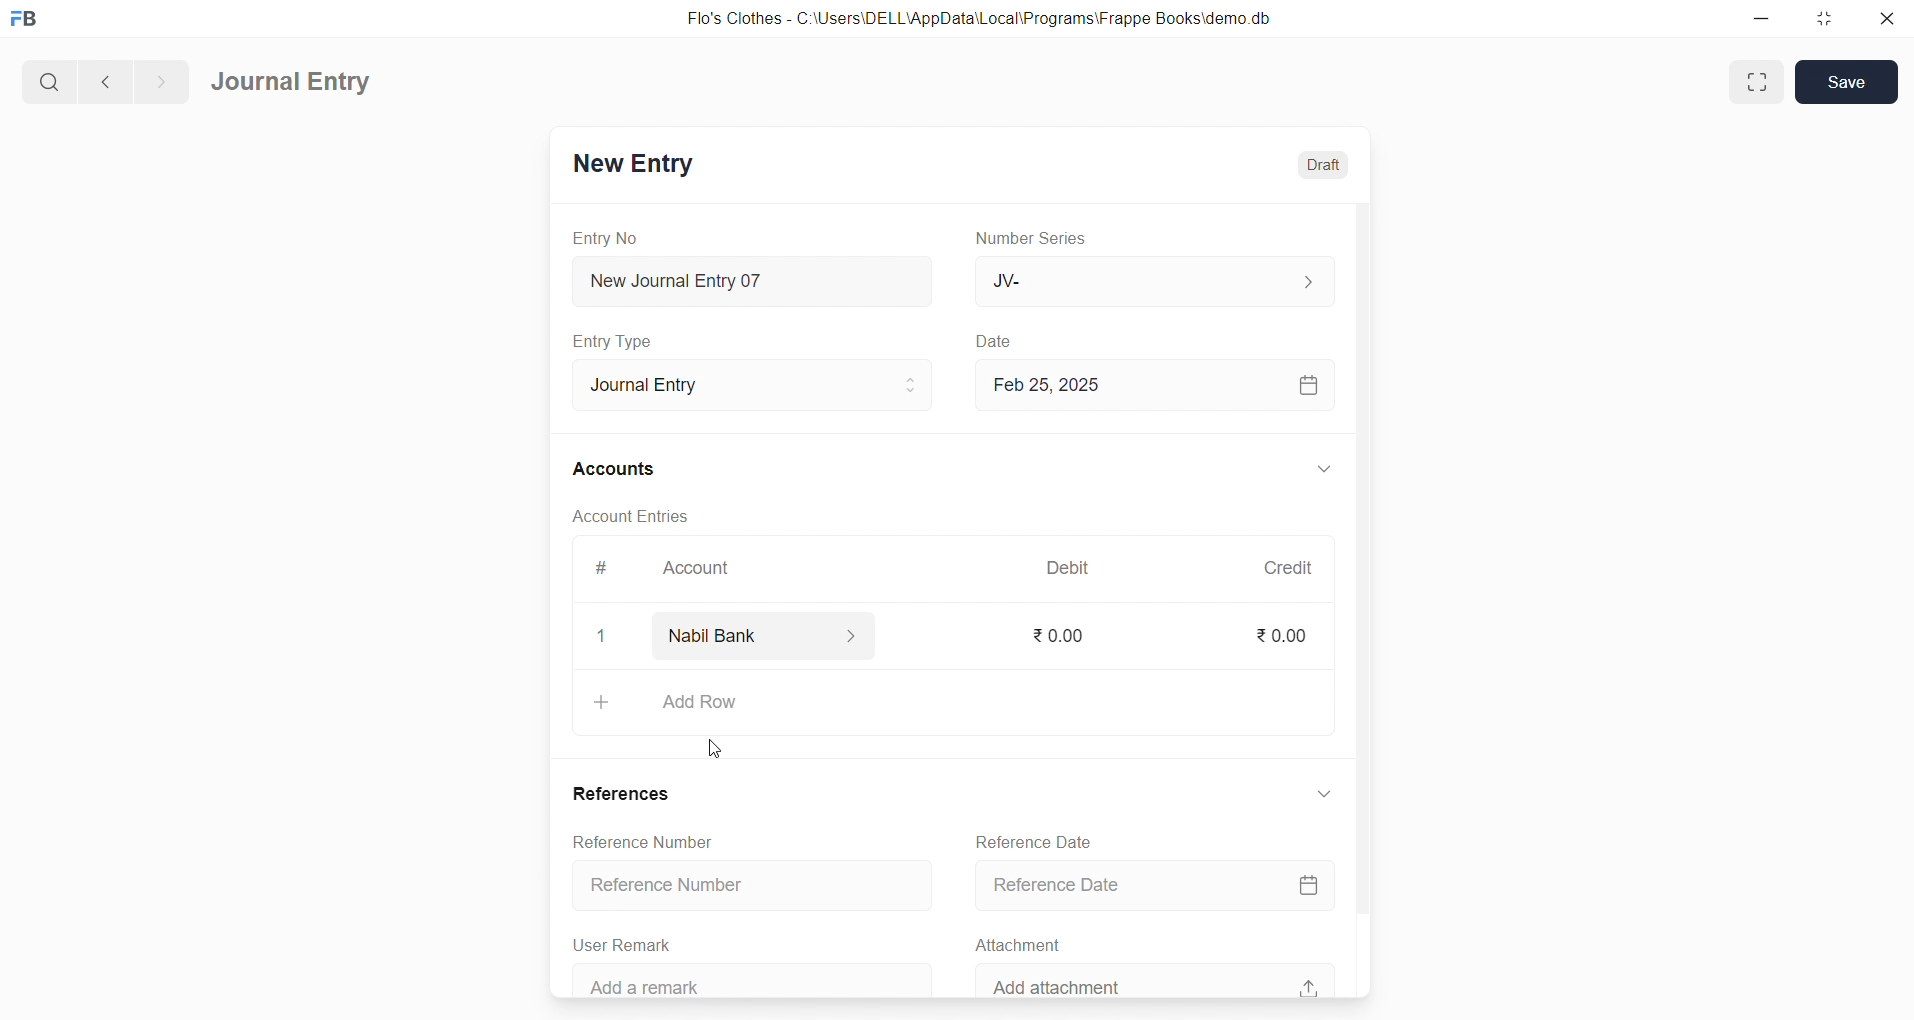  What do you see at coordinates (1065, 636) in the screenshot?
I see `₹ 0.00` at bounding box center [1065, 636].